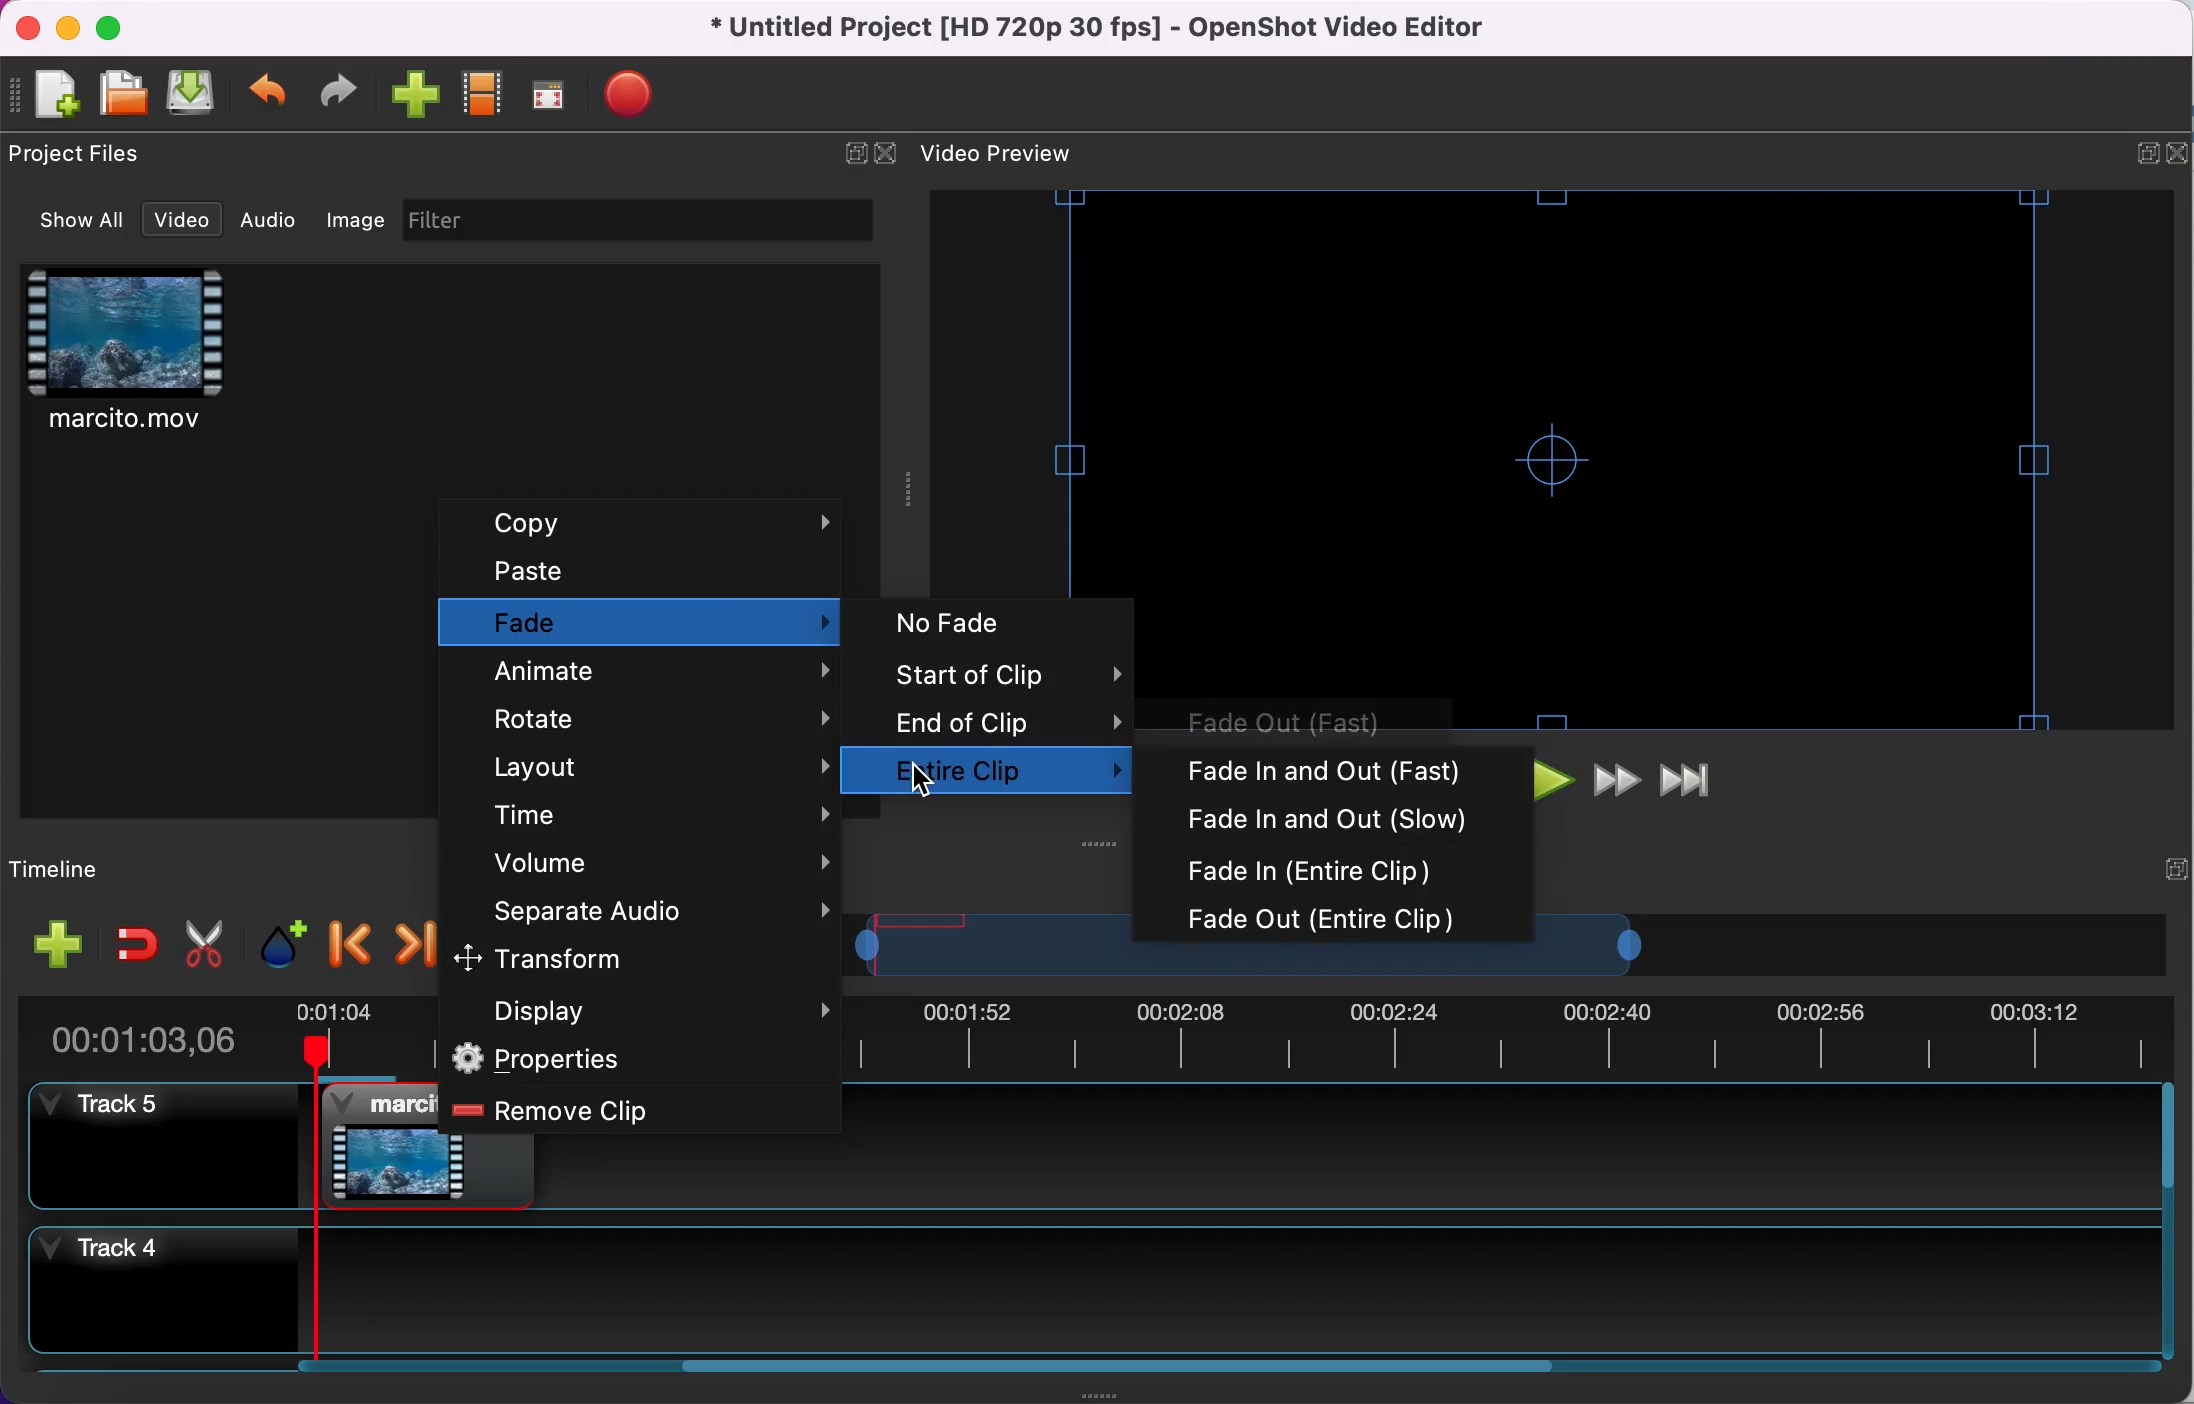 Image resolution: width=2194 pixels, height=1404 pixels. I want to click on transition bar, so click(1241, 962).